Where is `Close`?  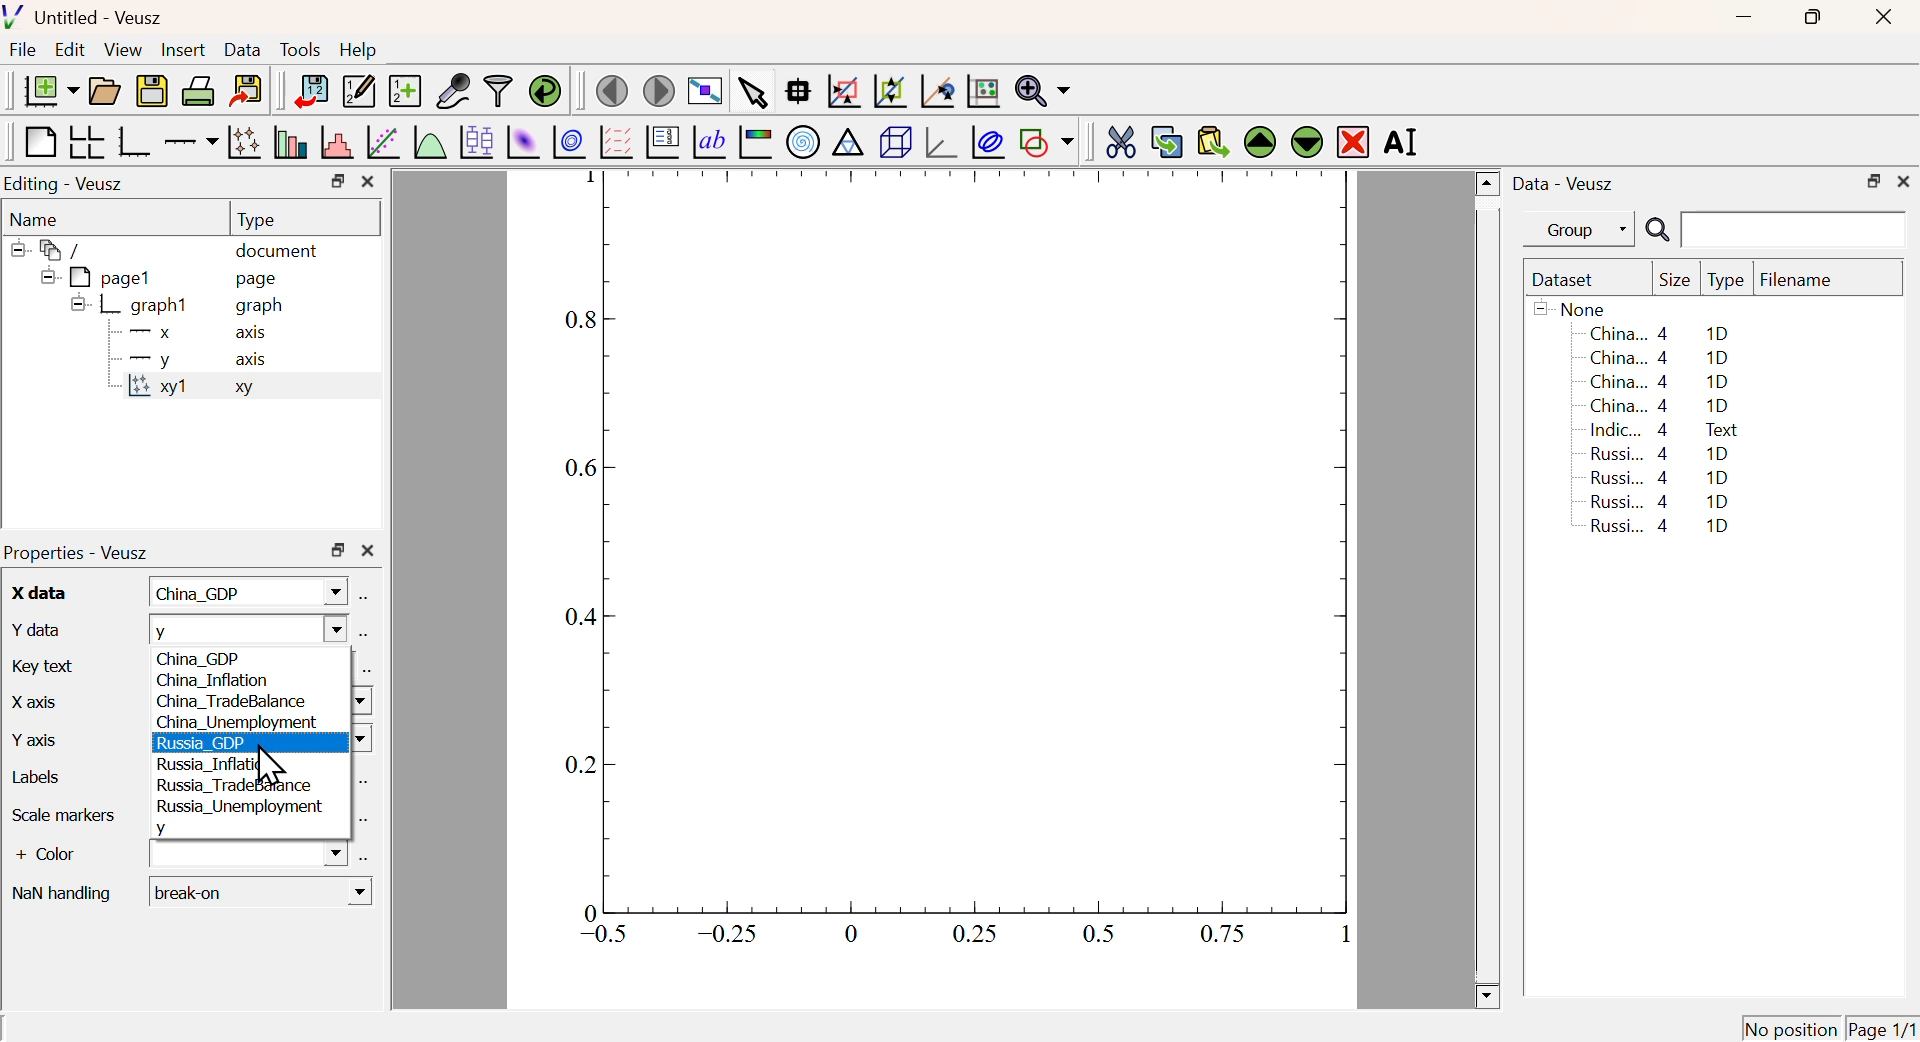 Close is located at coordinates (368, 182).